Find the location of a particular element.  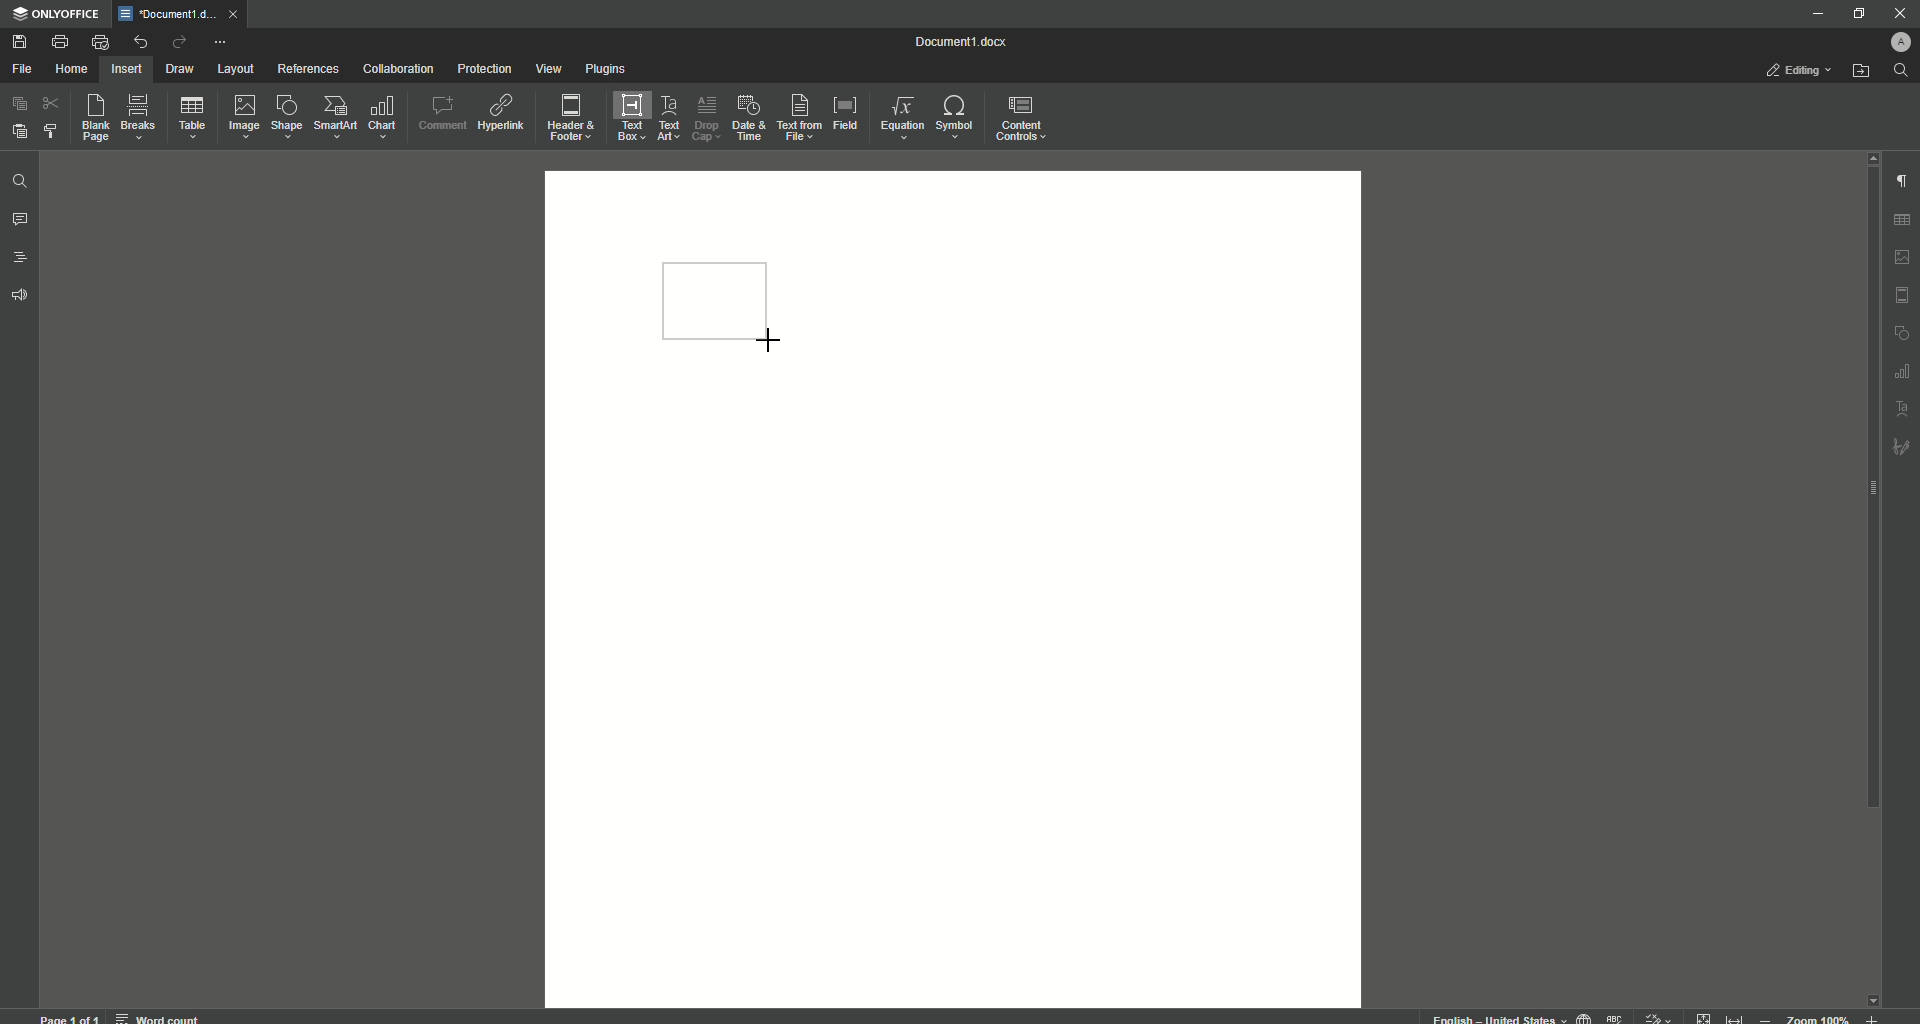

page 1 of 1 is located at coordinates (70, 1017).